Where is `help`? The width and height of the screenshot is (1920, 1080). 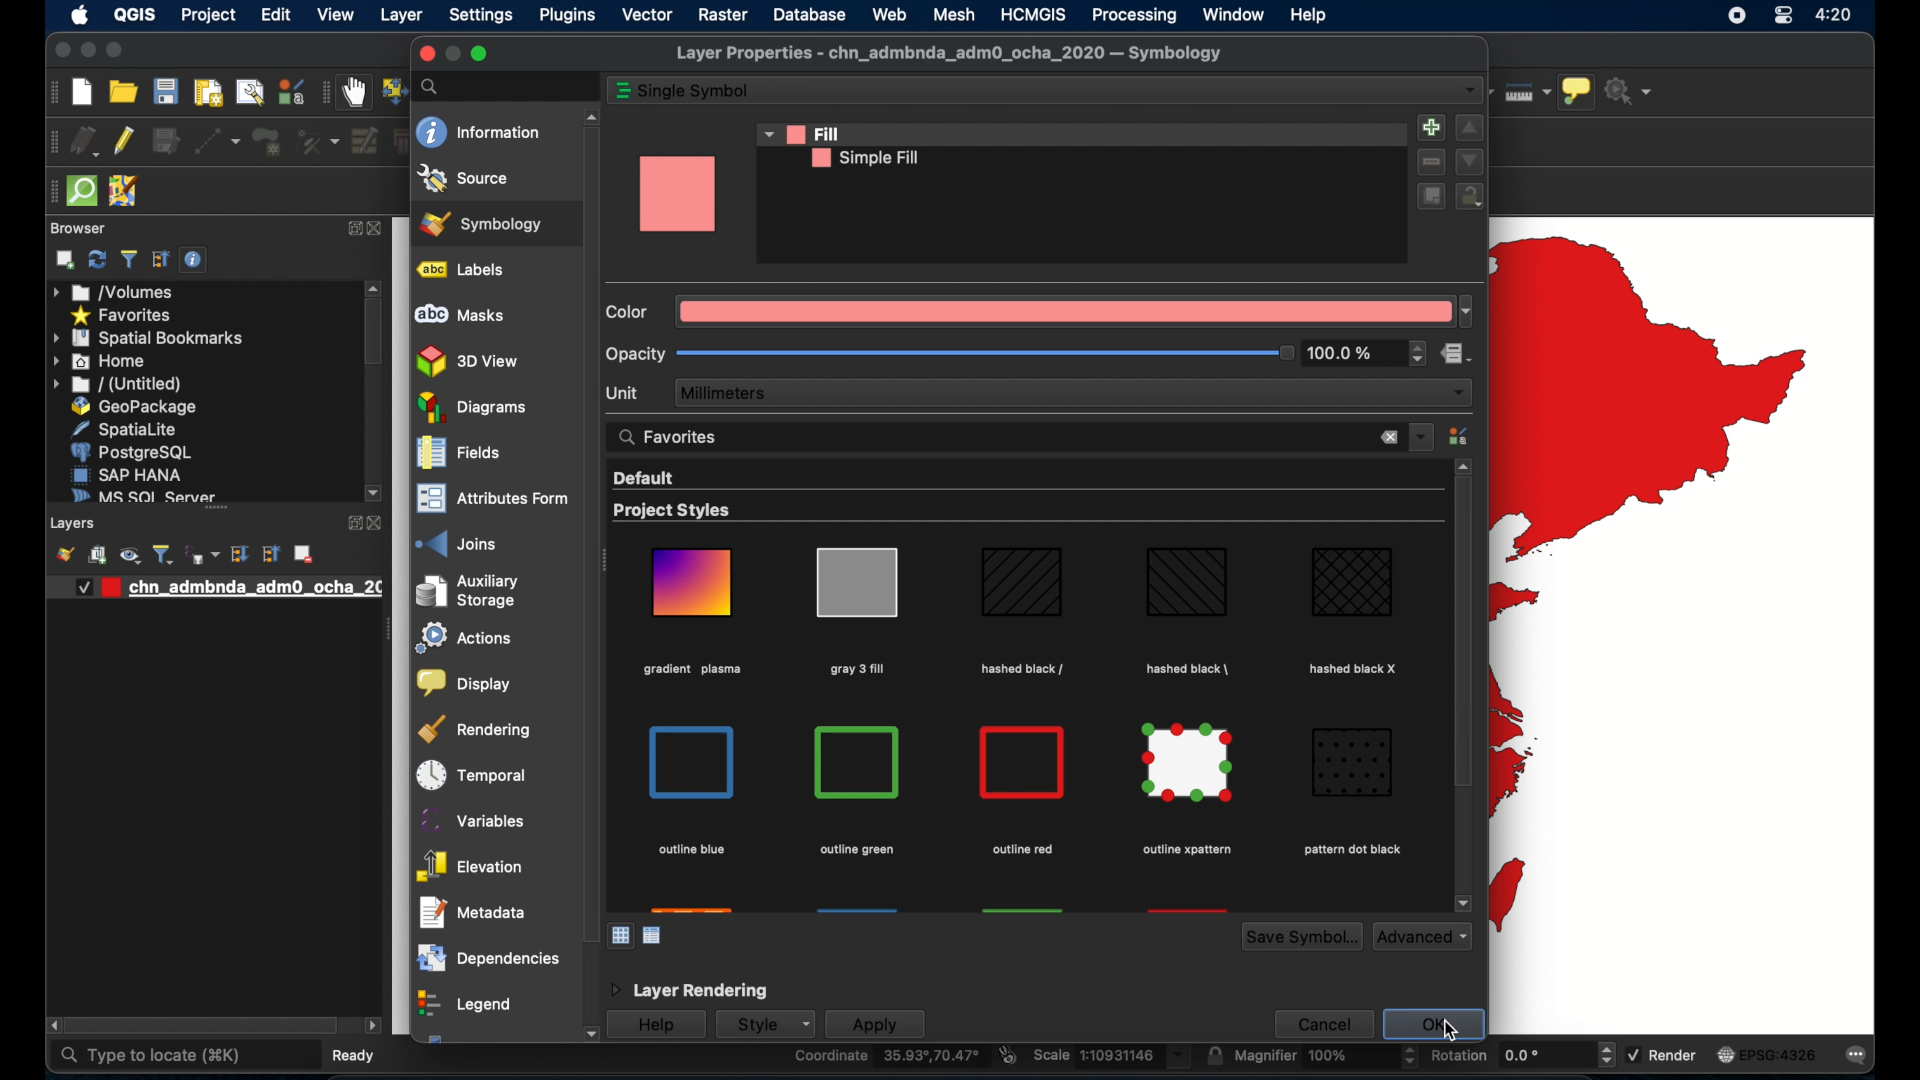 help is located at coordinates (655, 1026).